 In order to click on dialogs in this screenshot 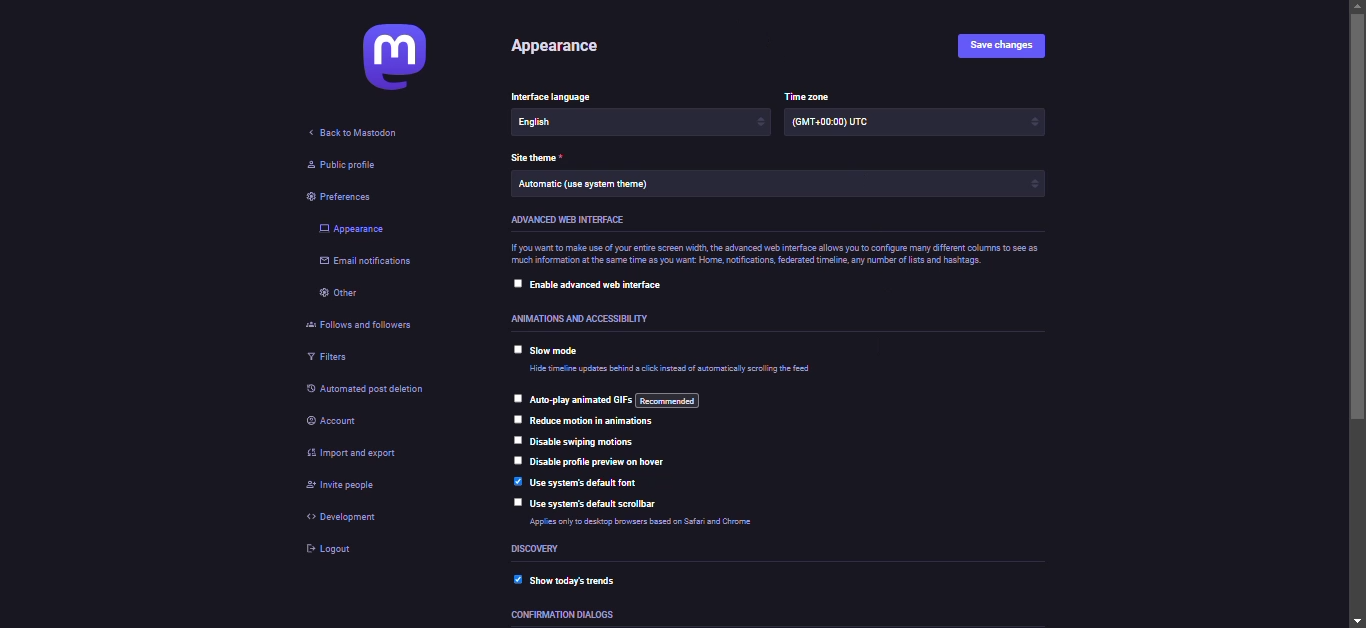, I will do `click(572, 614)`.